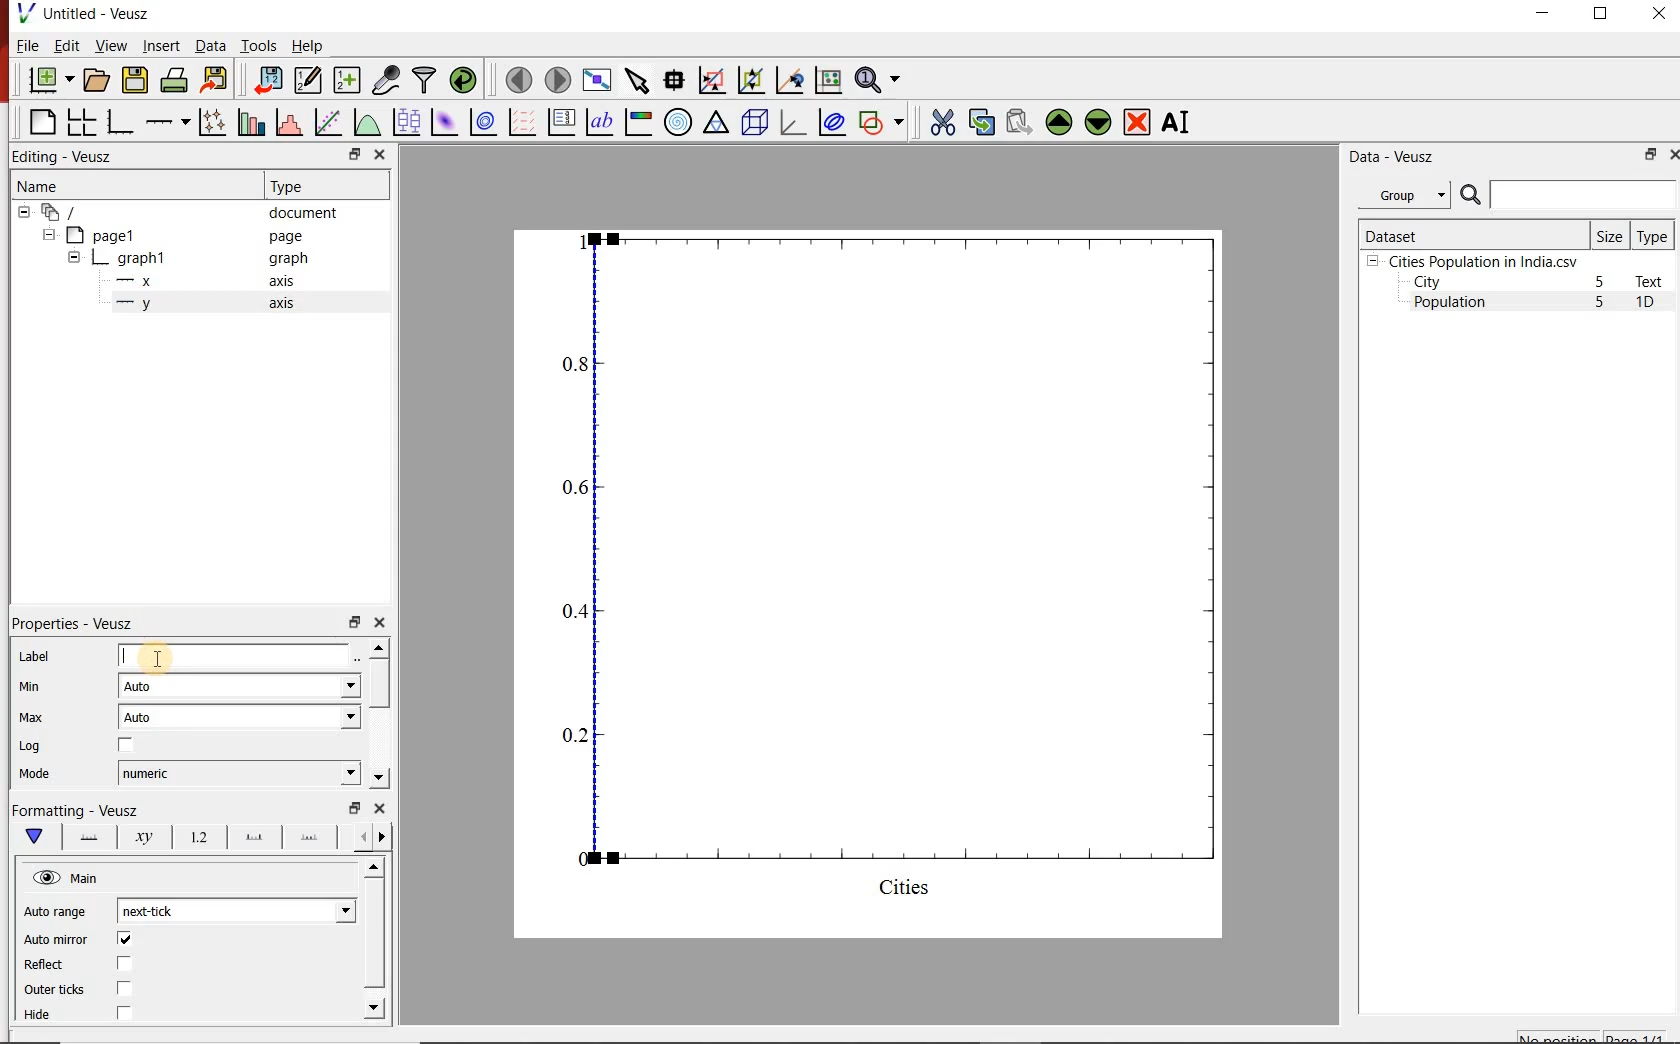  What do you see at coordinates (636, 79) in the screenshot?
I see `select items from the graph or scroll` at bounding box center [636, 79].